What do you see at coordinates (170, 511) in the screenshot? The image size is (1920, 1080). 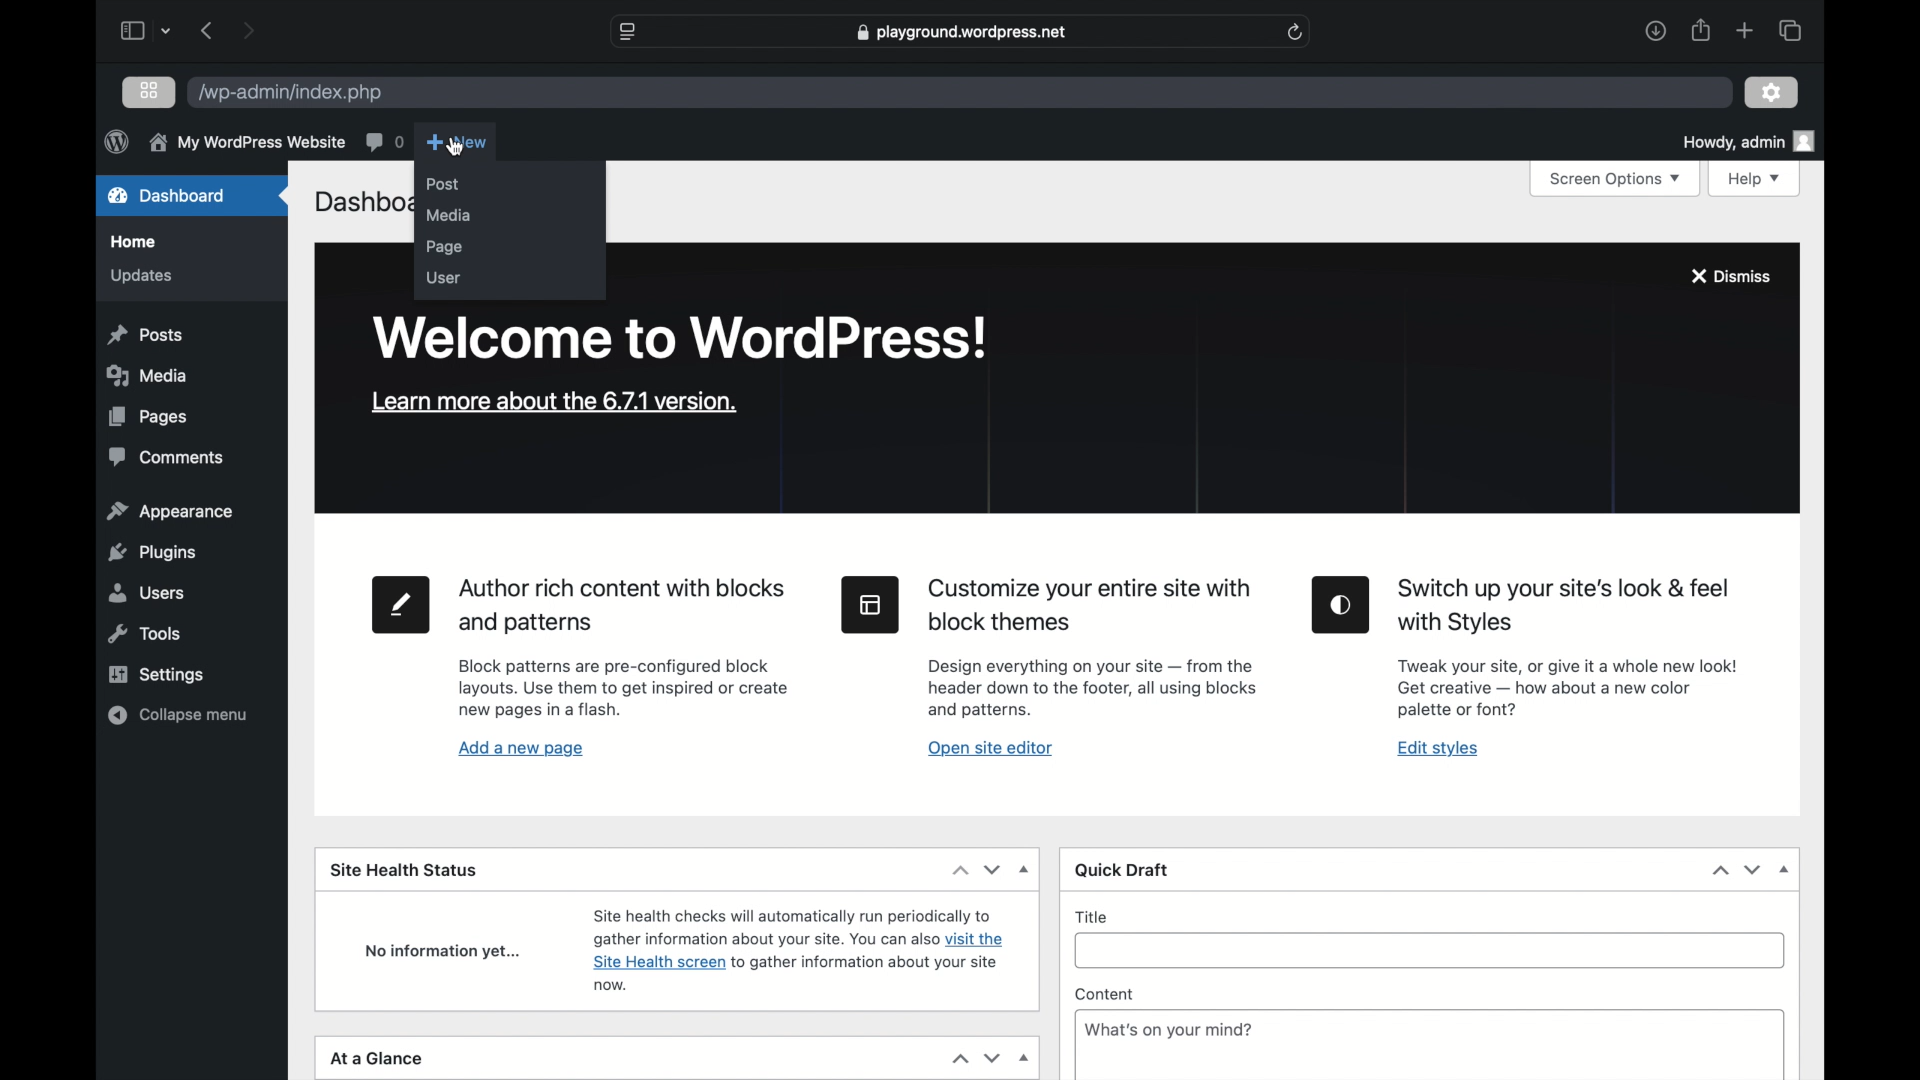 I see `appearance` at bounding box center [170, 511].